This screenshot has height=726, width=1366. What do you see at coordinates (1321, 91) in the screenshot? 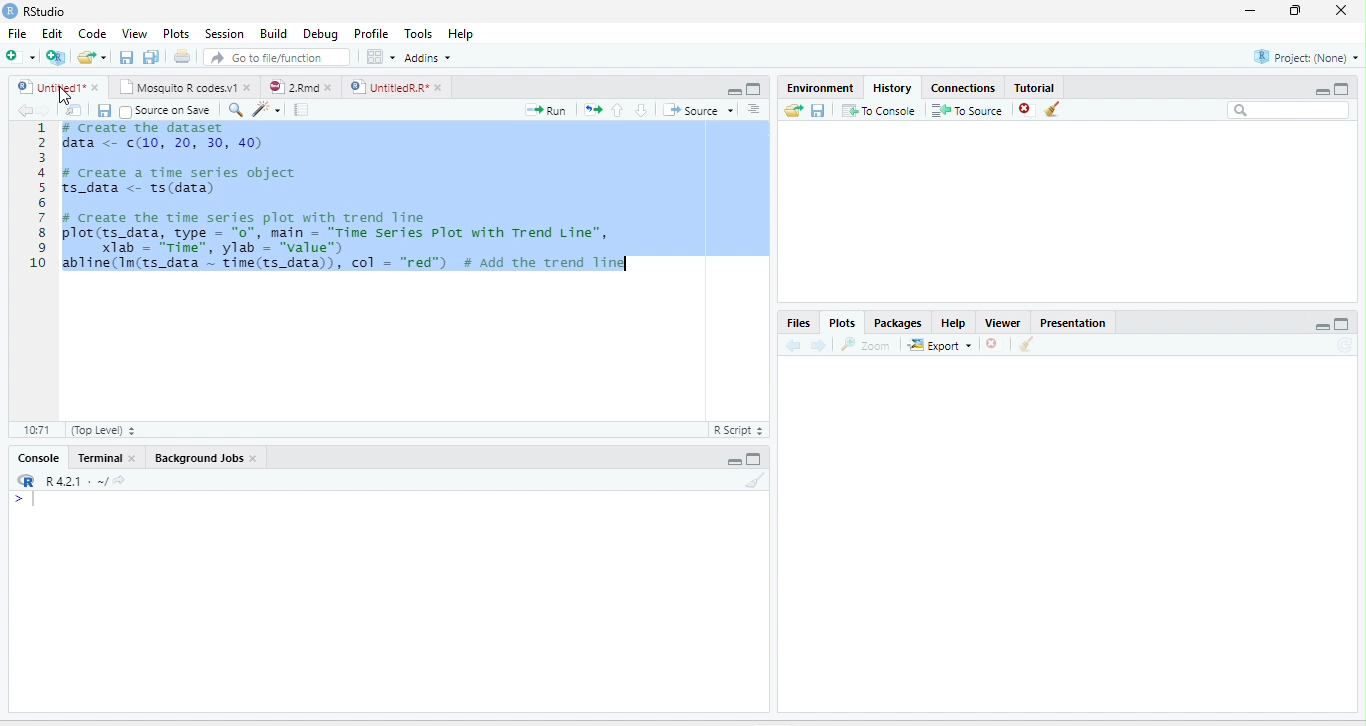
I see `Minimize` at bounding box center [1321, 91].